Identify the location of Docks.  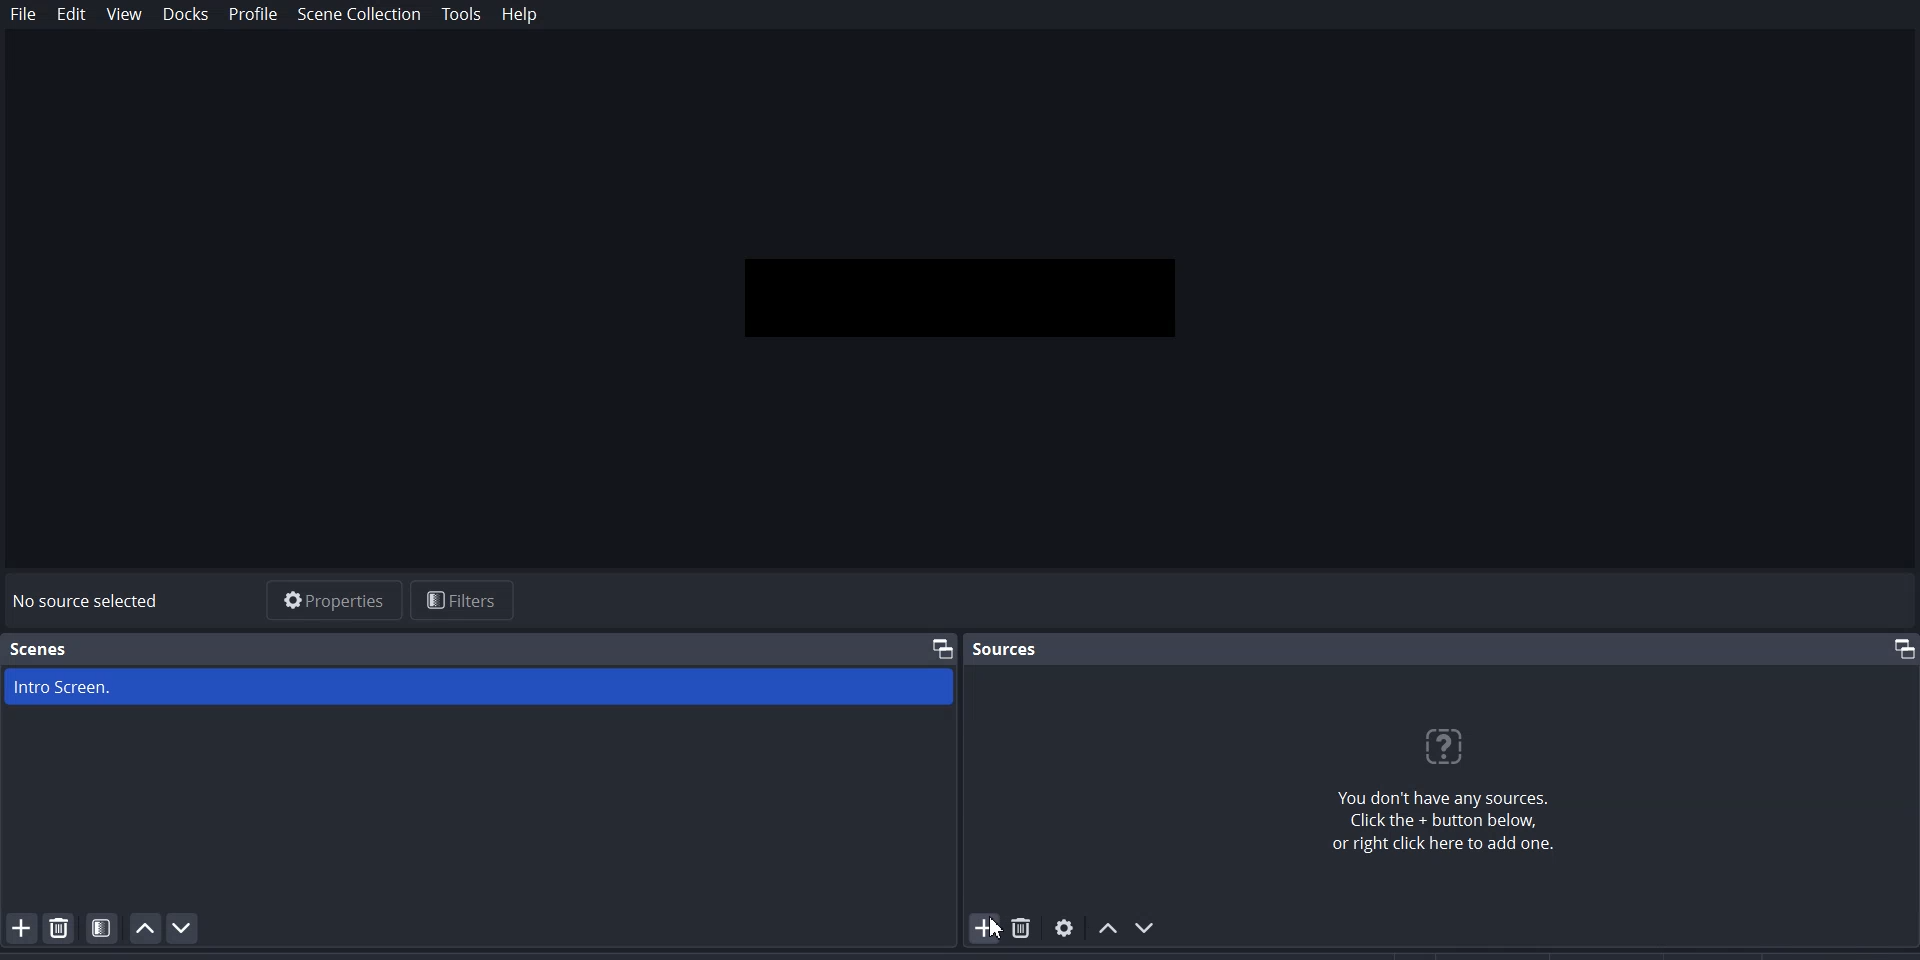
(185, 15).